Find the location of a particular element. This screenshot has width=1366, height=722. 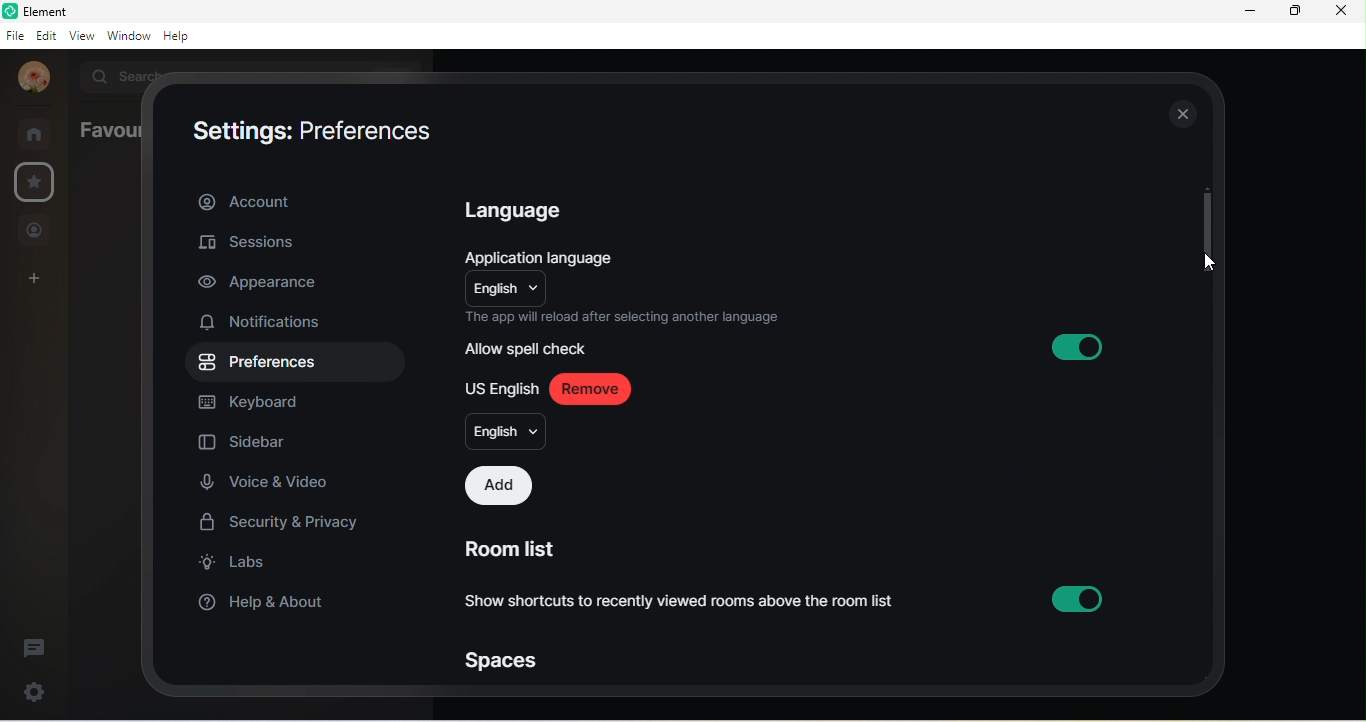

people is located at coordinates (37, 230).